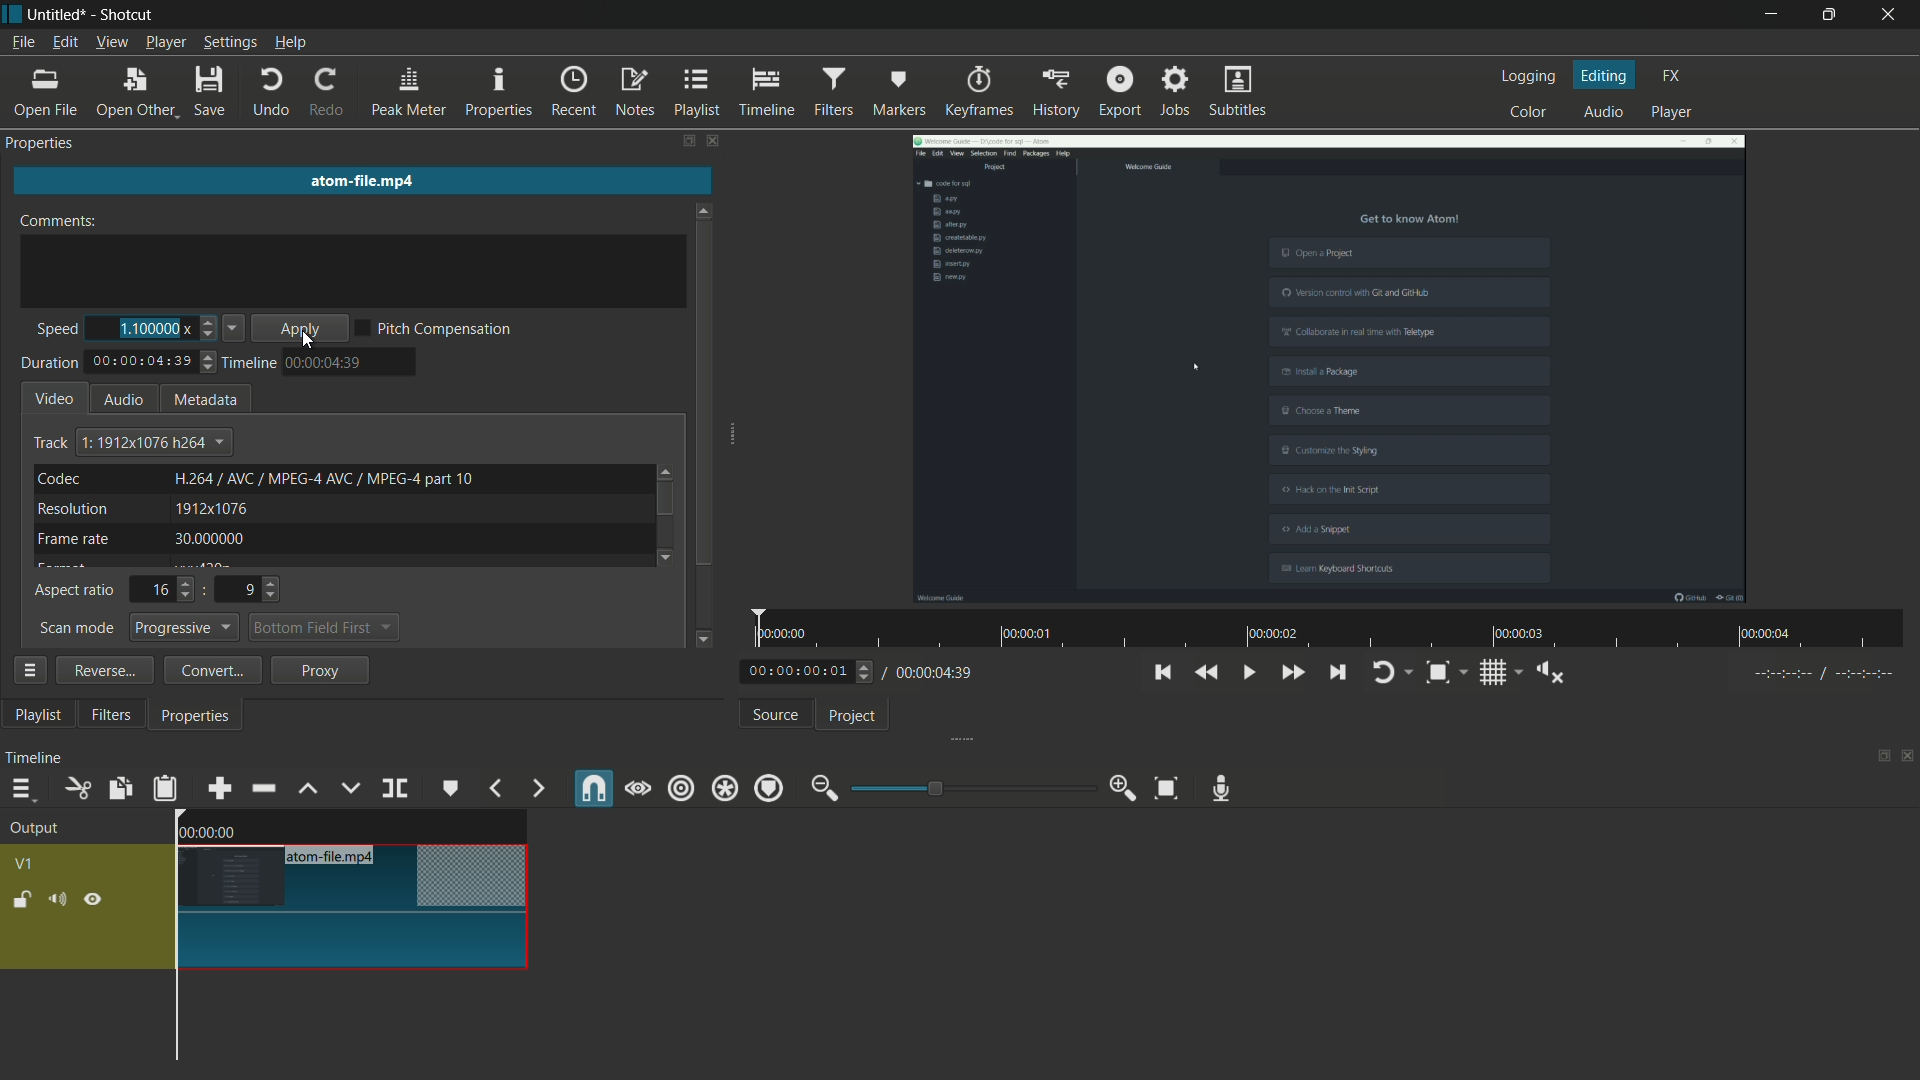 Image resolution: width=1920 pixels, height=1080 pixels. Describe the element at coordinates (539, 788) in the screenshot. I see `next marker` at that location.